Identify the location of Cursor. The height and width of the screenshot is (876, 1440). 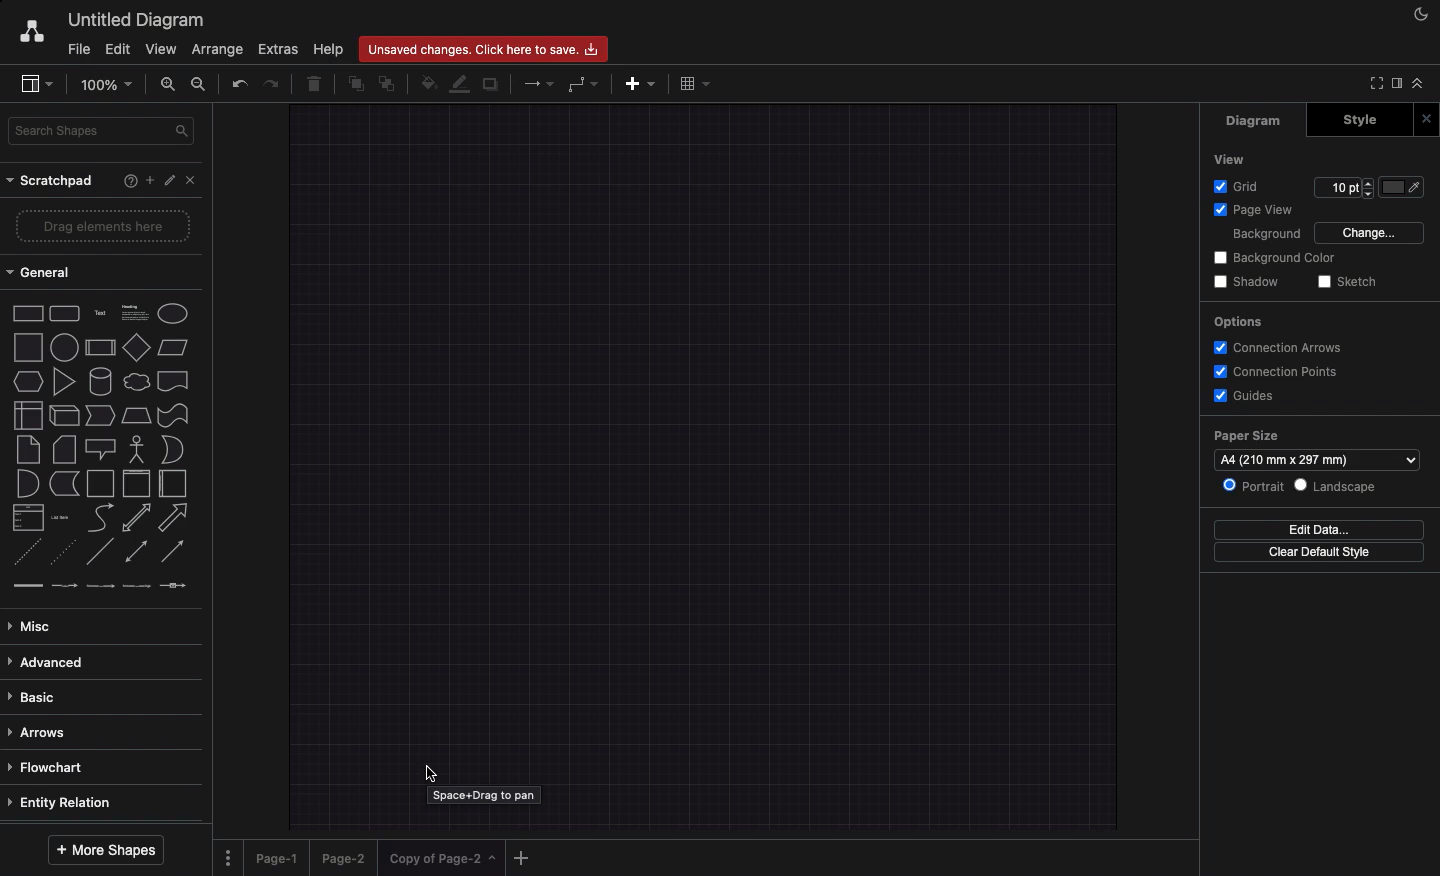
(432, 772).